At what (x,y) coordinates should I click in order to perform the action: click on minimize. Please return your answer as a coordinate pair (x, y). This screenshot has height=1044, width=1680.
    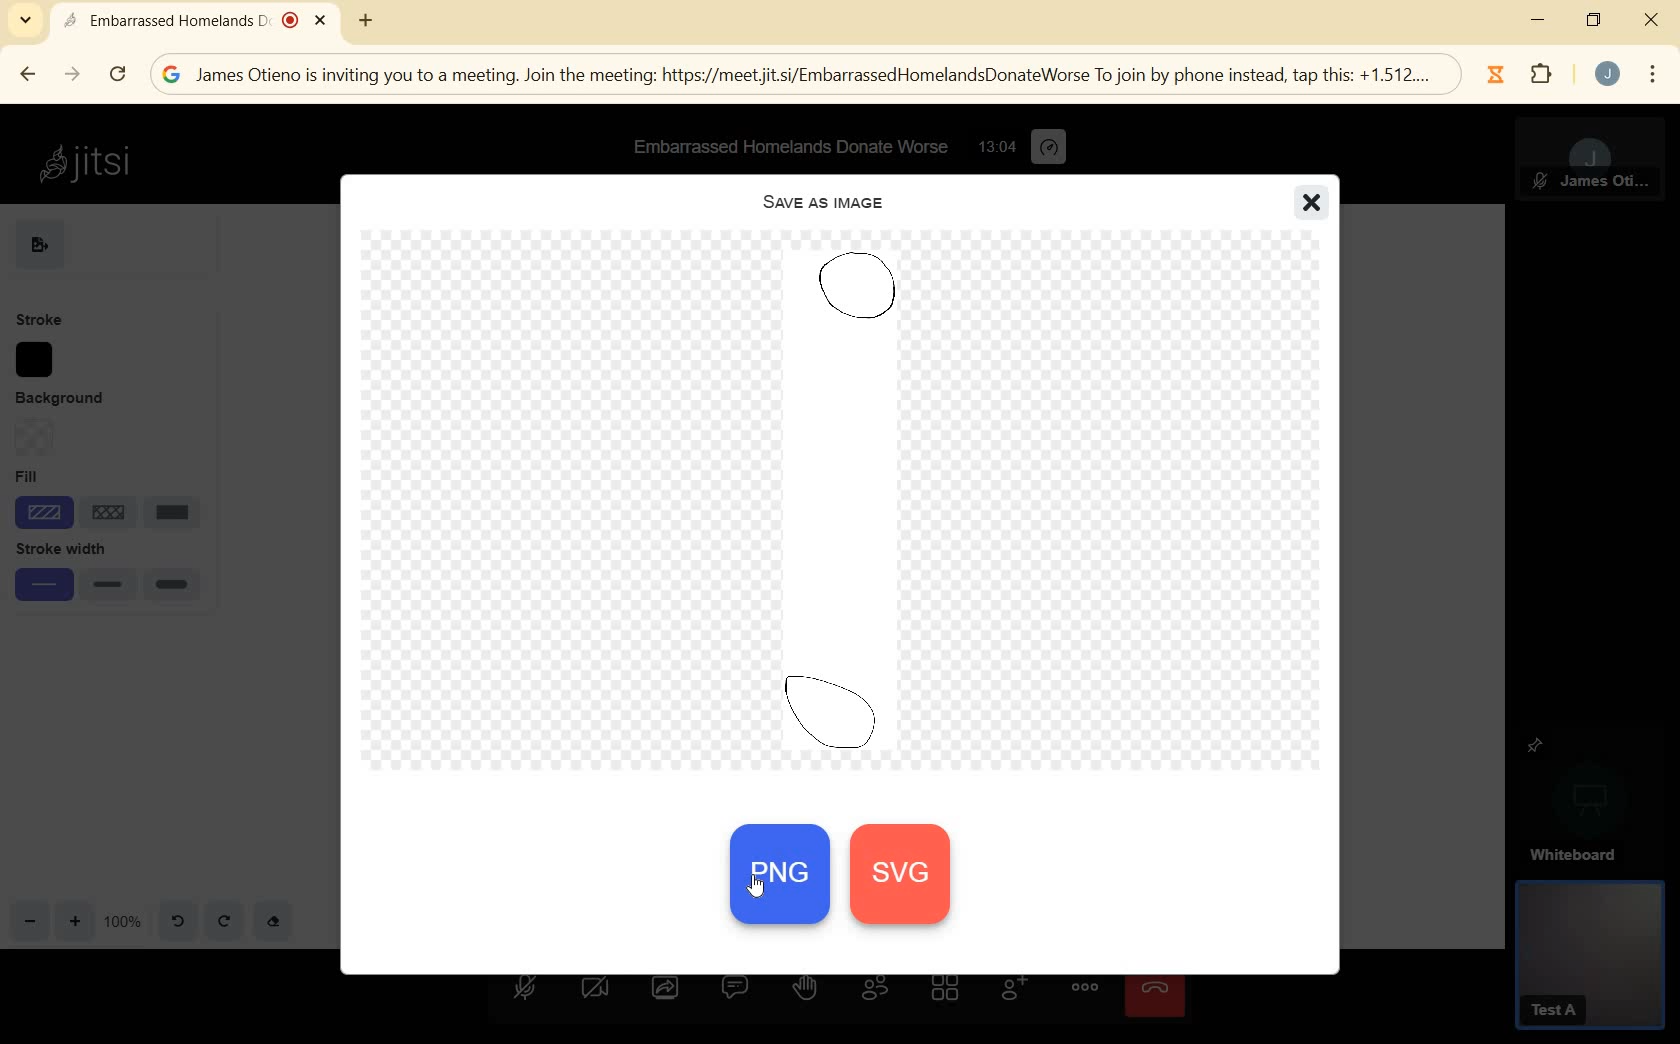
    Looking at the image, I should click on (1537, 19).